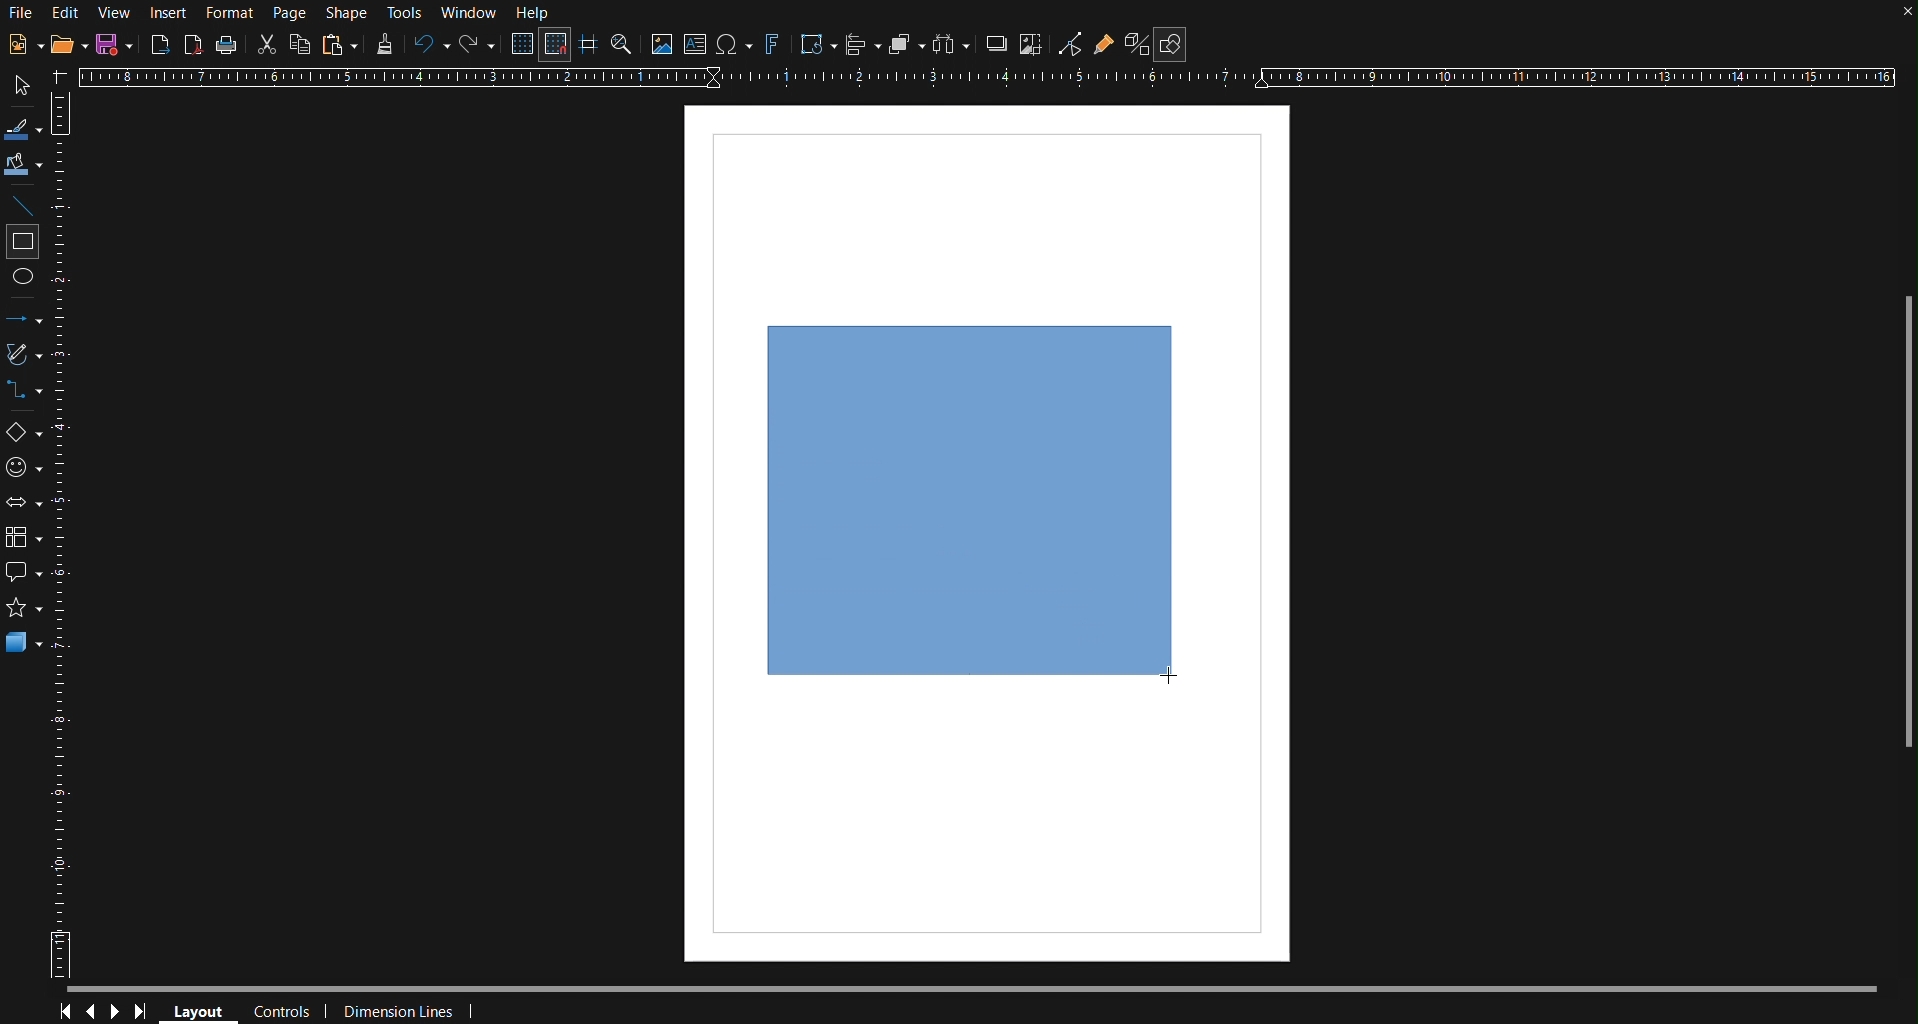 The image size is (1918, 1024). What do you see at coordinates (1104, 44) in the screenshot?
I see `Show Gluepoints` at bounding box center [1104, 44].